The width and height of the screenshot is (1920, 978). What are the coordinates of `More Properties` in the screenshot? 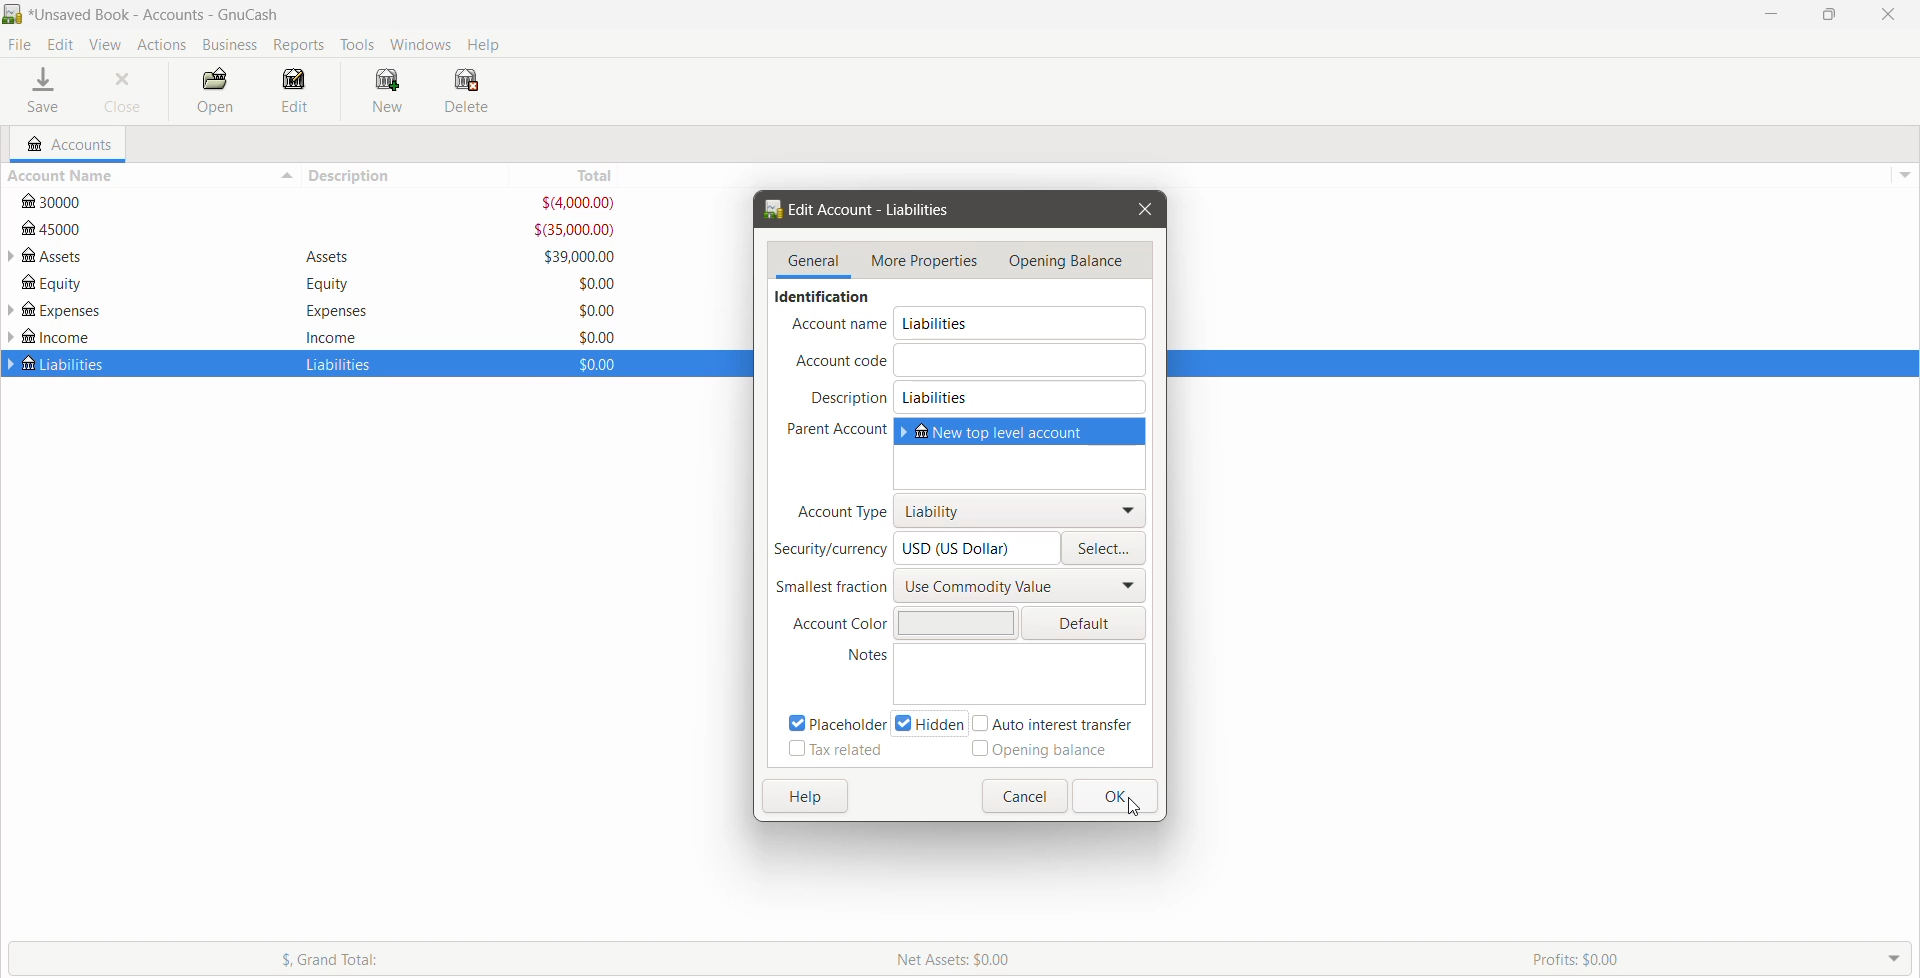 It's located at (925, 262).